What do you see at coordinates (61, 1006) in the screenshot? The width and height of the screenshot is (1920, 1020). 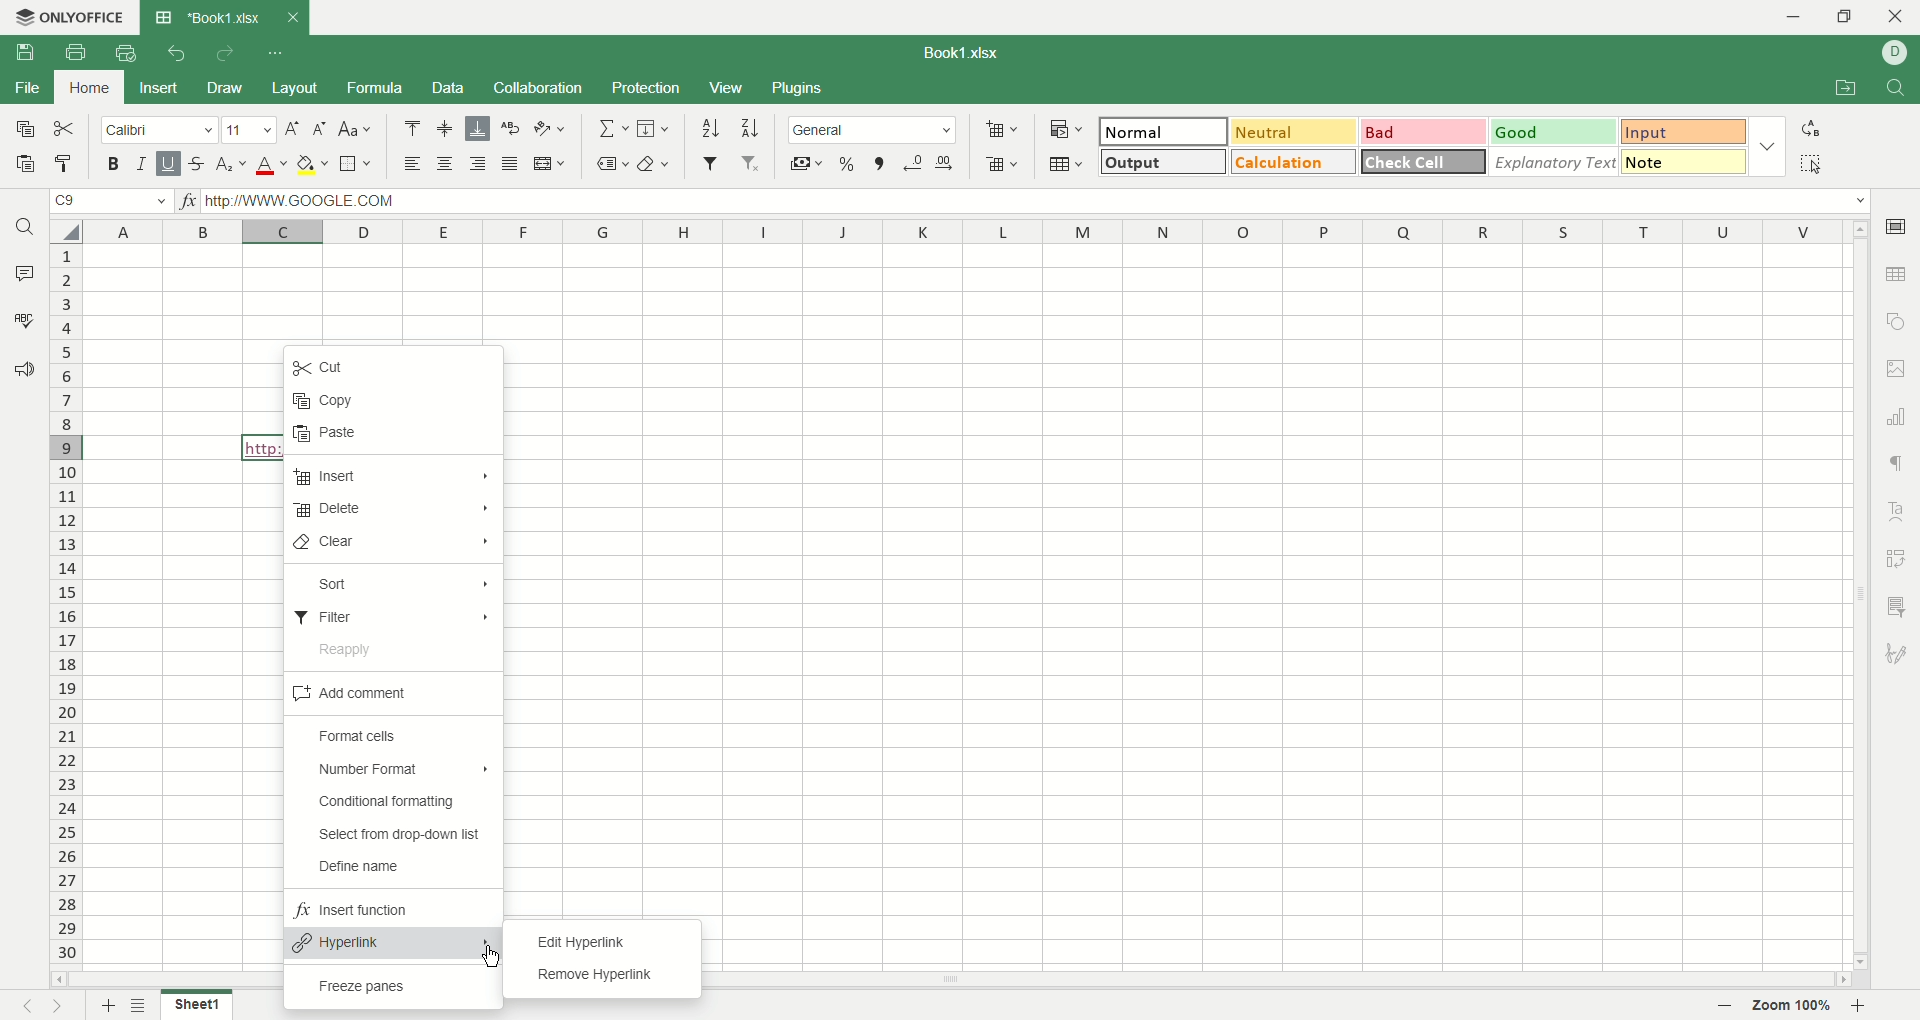 I see `next` at bounding box center [61, 1006].